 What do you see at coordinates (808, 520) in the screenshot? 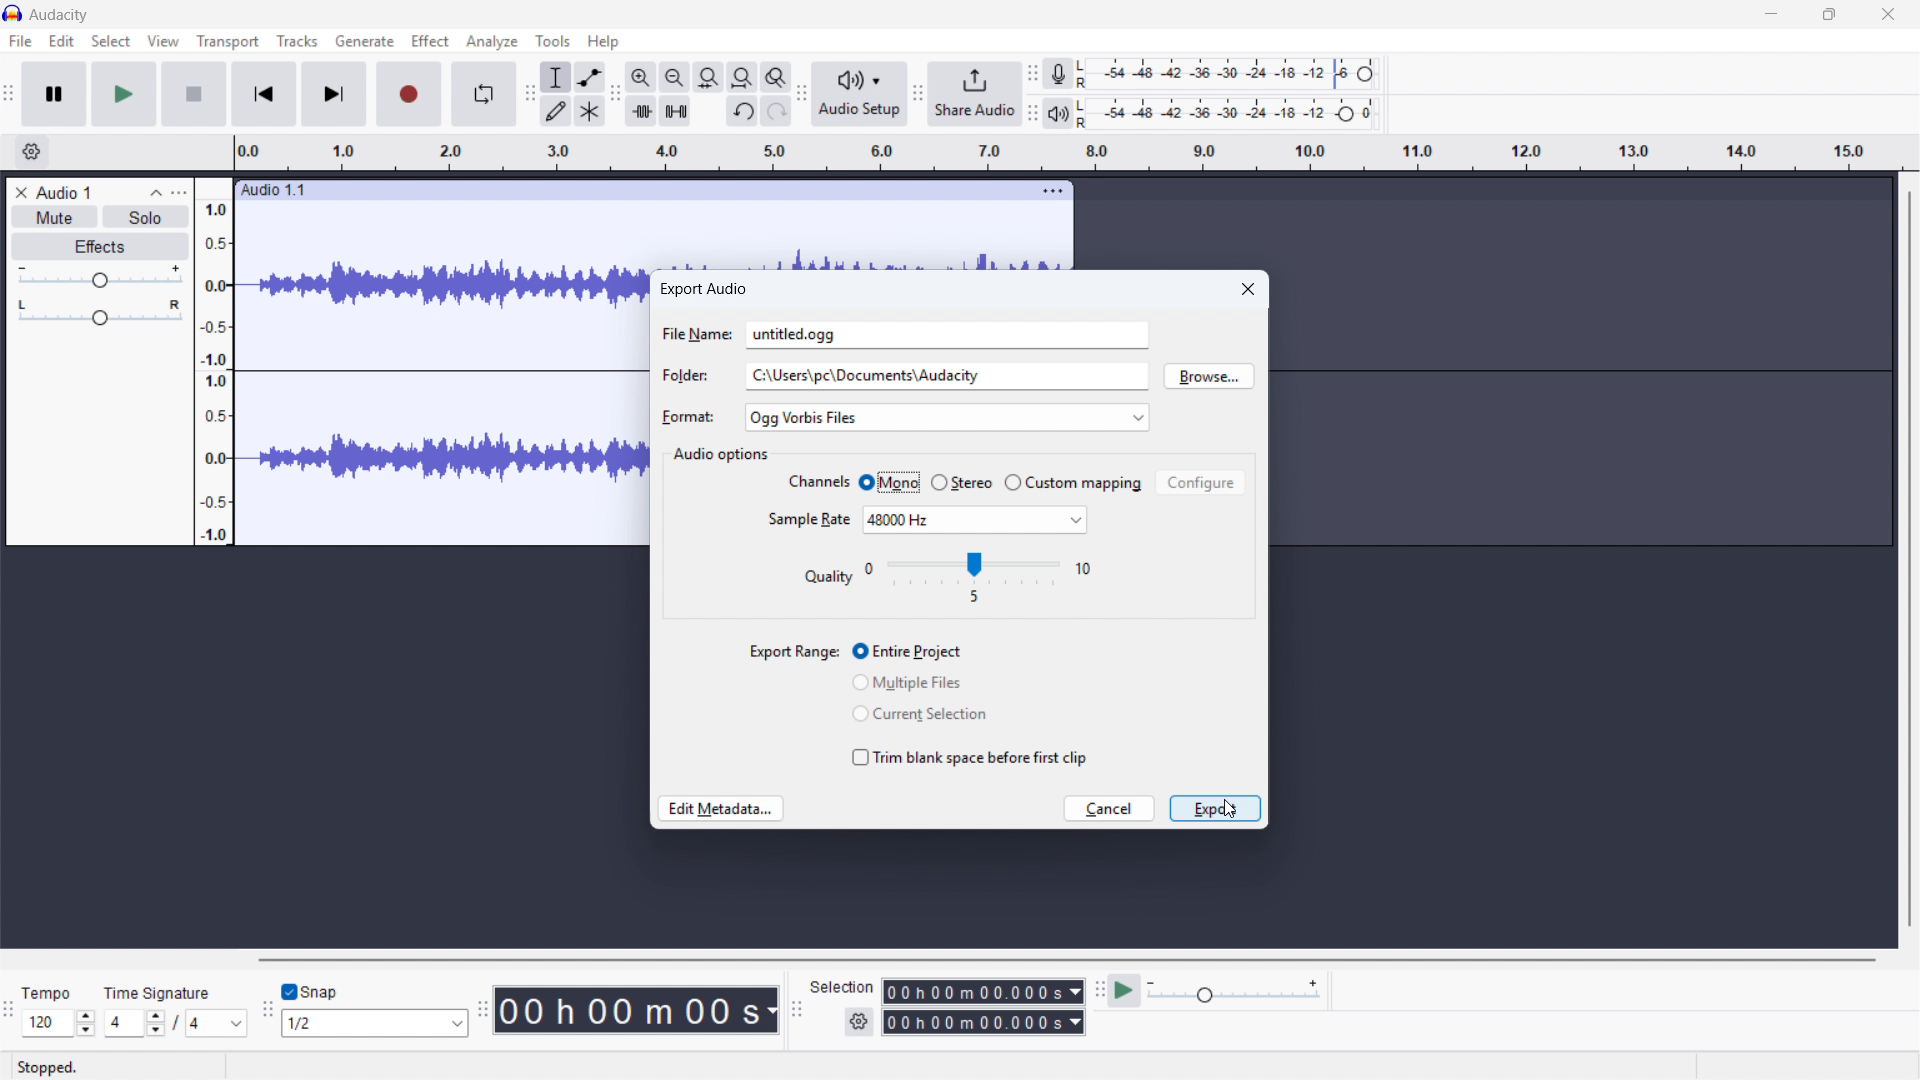
I see `sample rate` at bounding box center [808, 520].